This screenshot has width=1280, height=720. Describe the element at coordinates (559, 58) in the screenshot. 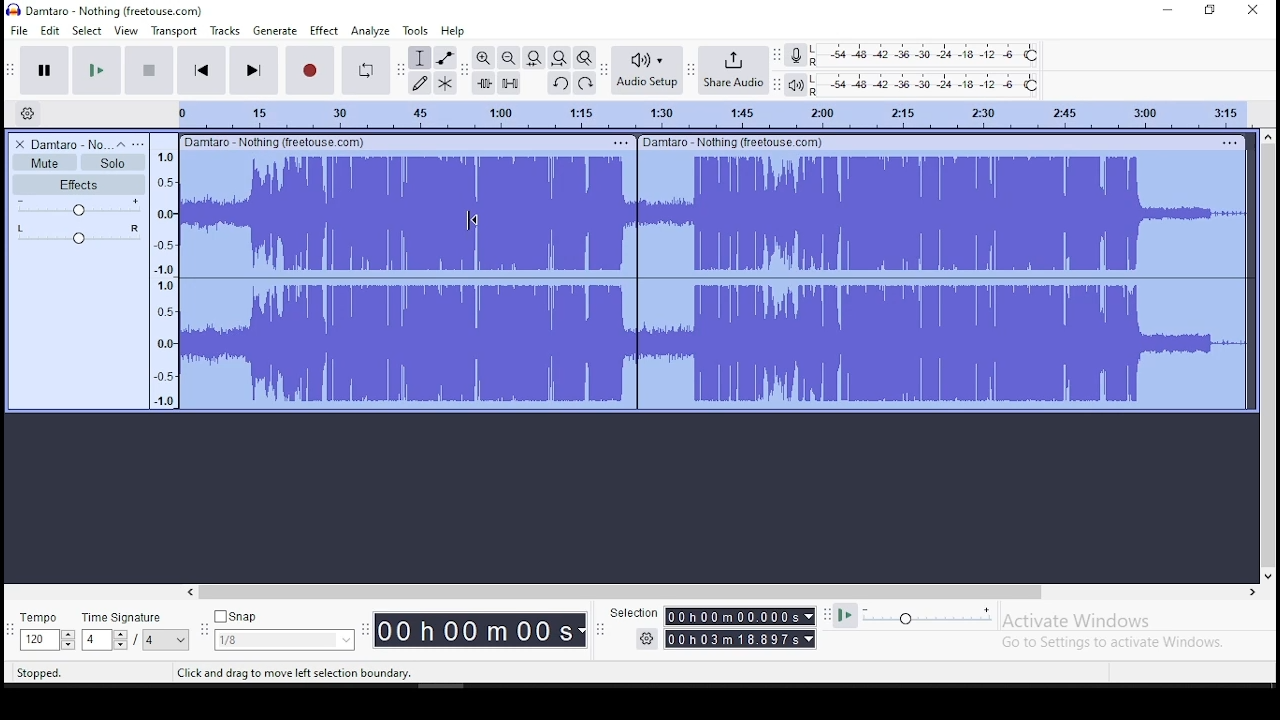

I see `fit project to width` at that location.